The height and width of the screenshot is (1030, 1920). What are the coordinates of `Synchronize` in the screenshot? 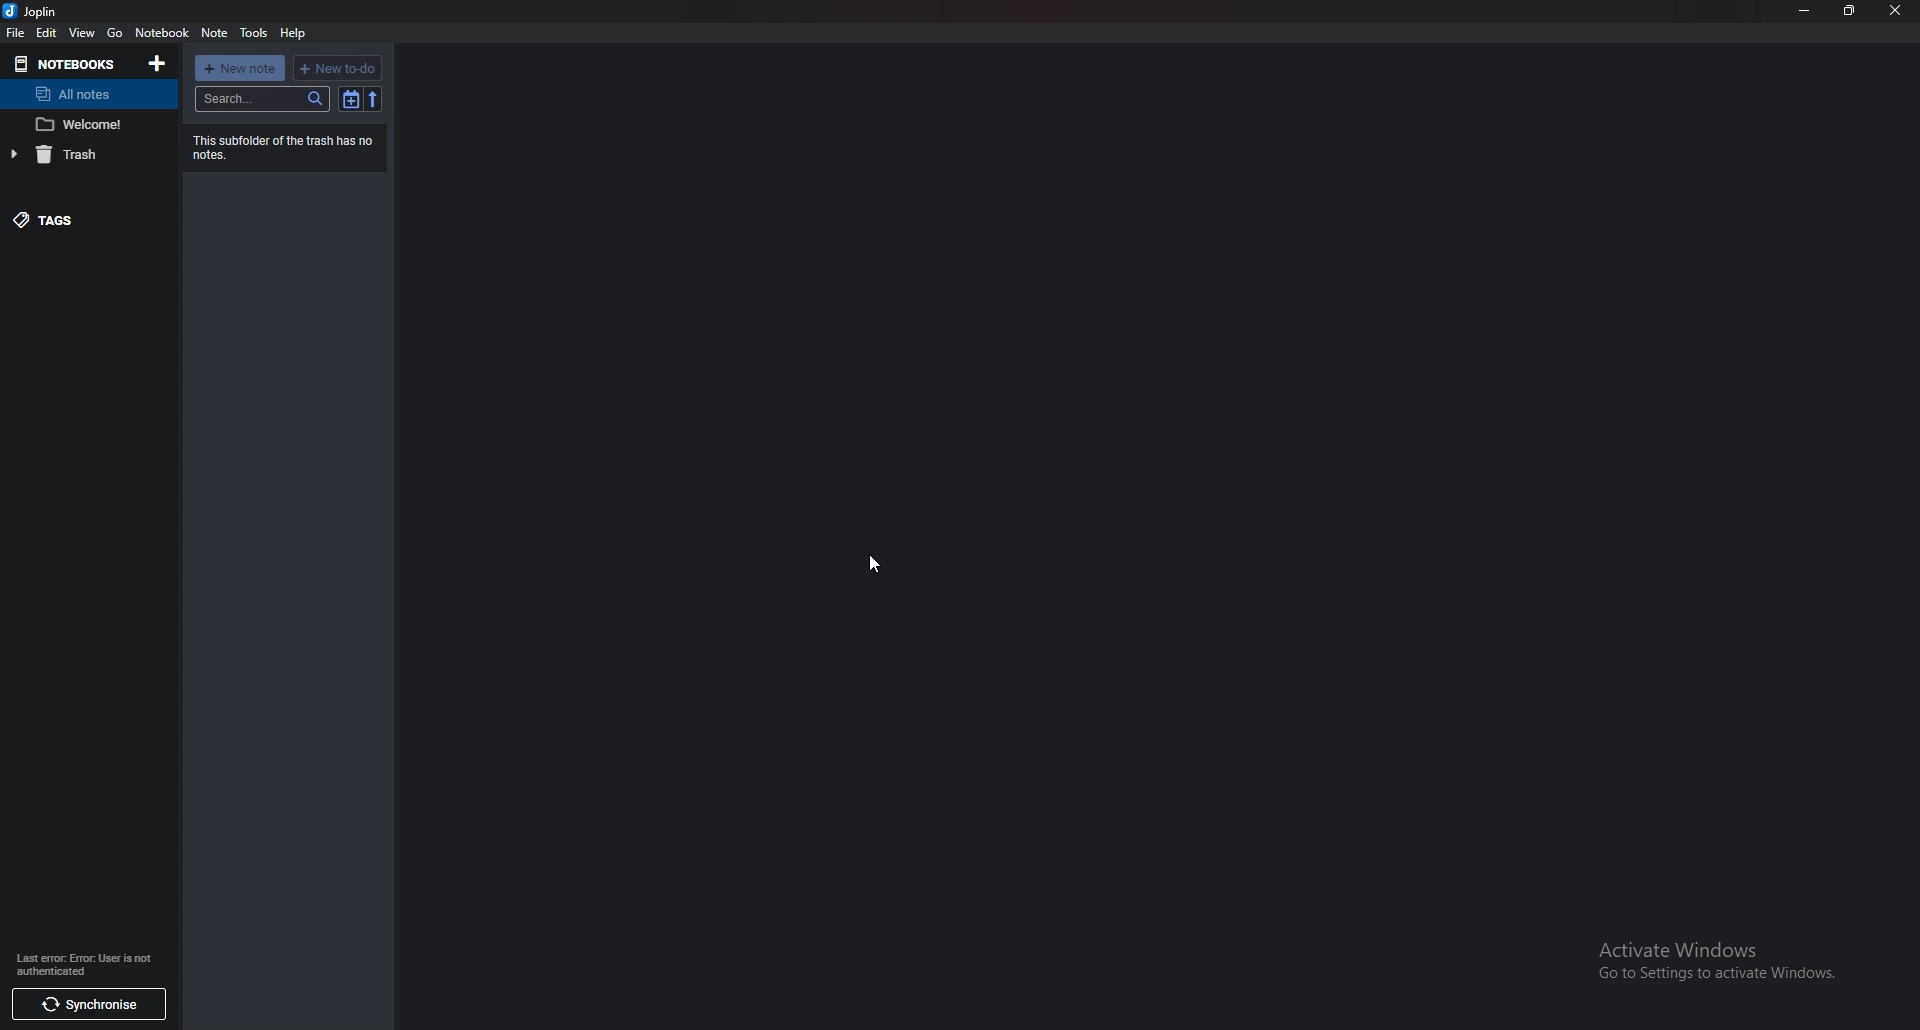 It's located at (91, 1006).